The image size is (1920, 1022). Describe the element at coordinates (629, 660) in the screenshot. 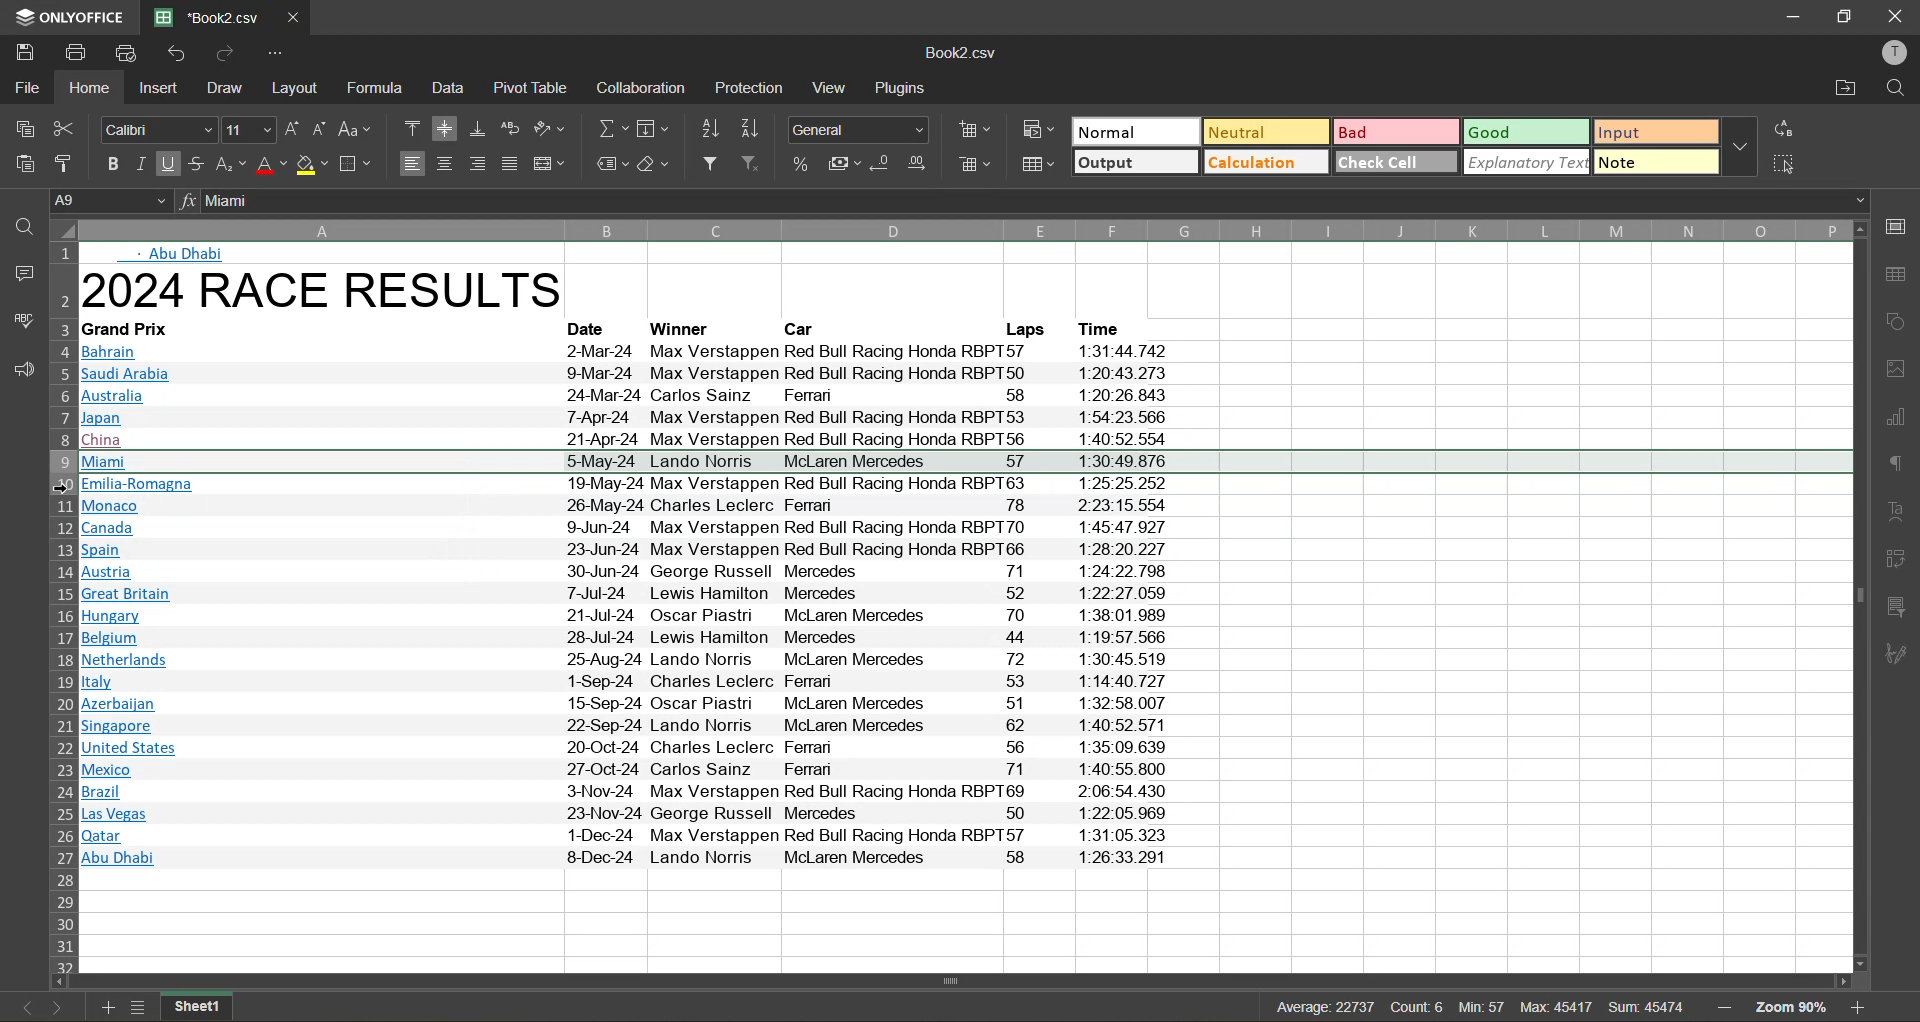

I see `INetherlands 25-Aug-24 Lando Norris McLaren Mercedes 72 1:30:45.519` at that location.